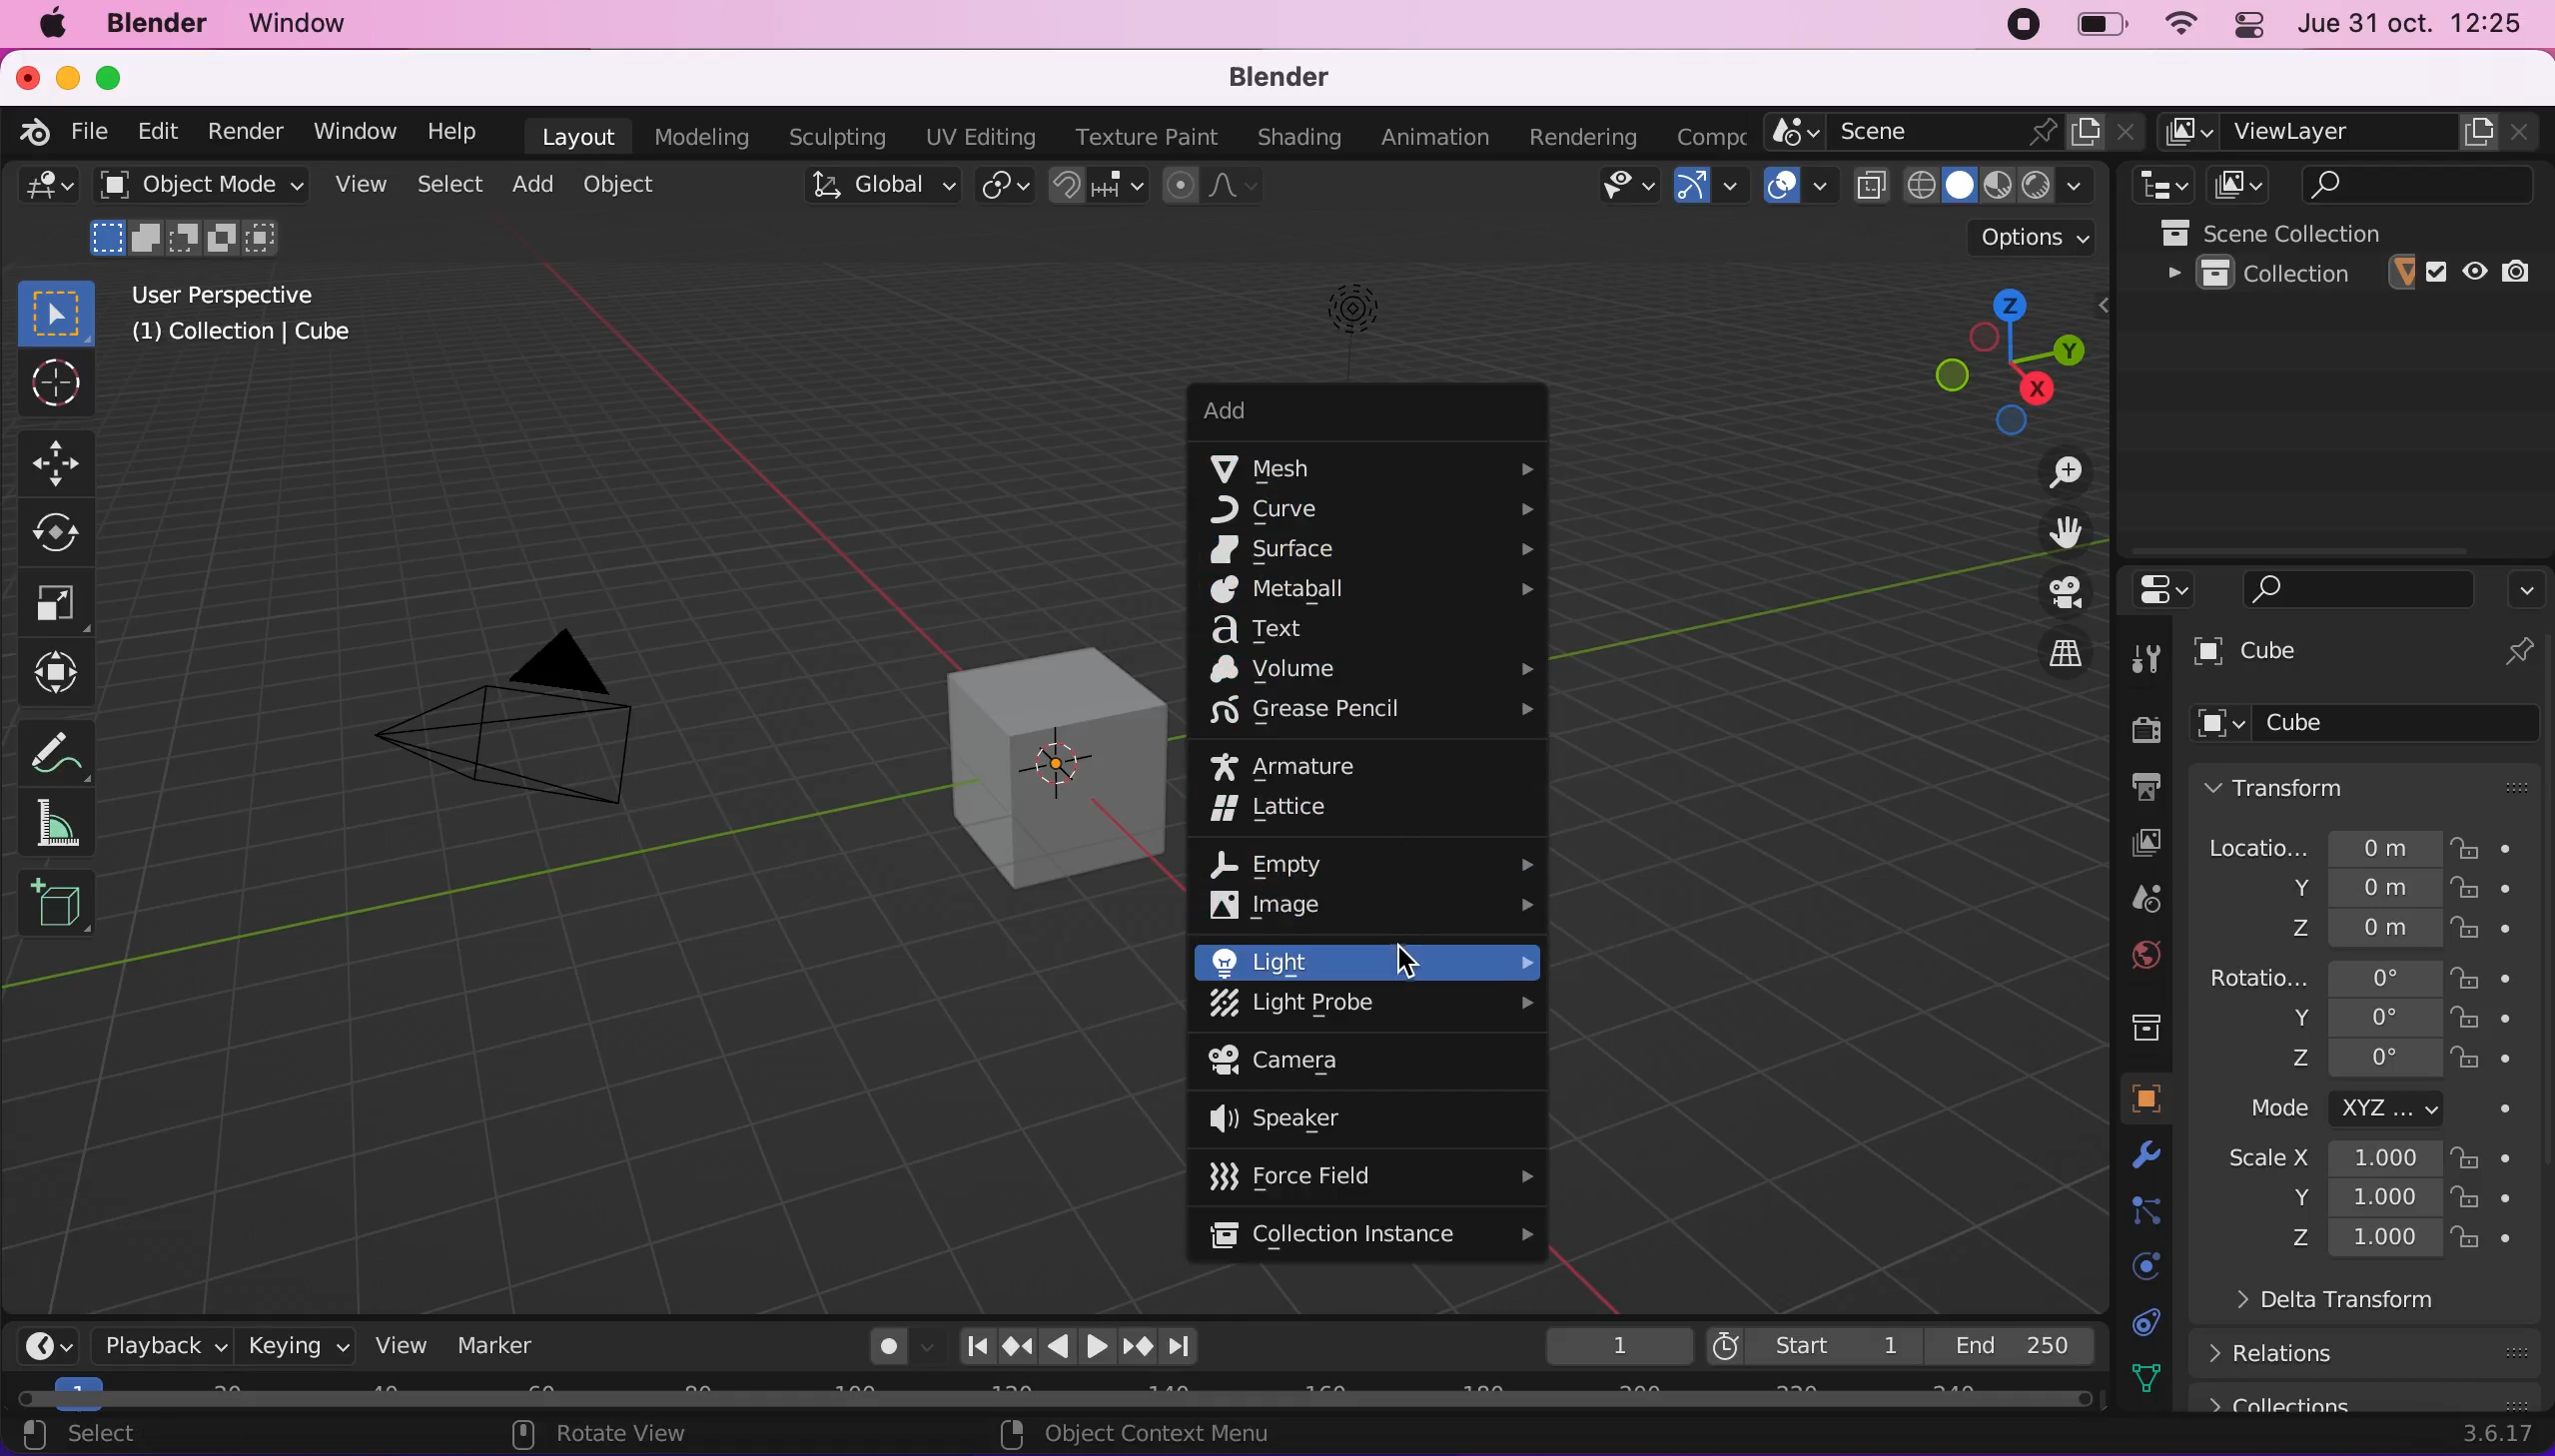 Image resolution: width=2555 pixels, height=1456 pixels. I want to click on collections, so click(2371, 1398).